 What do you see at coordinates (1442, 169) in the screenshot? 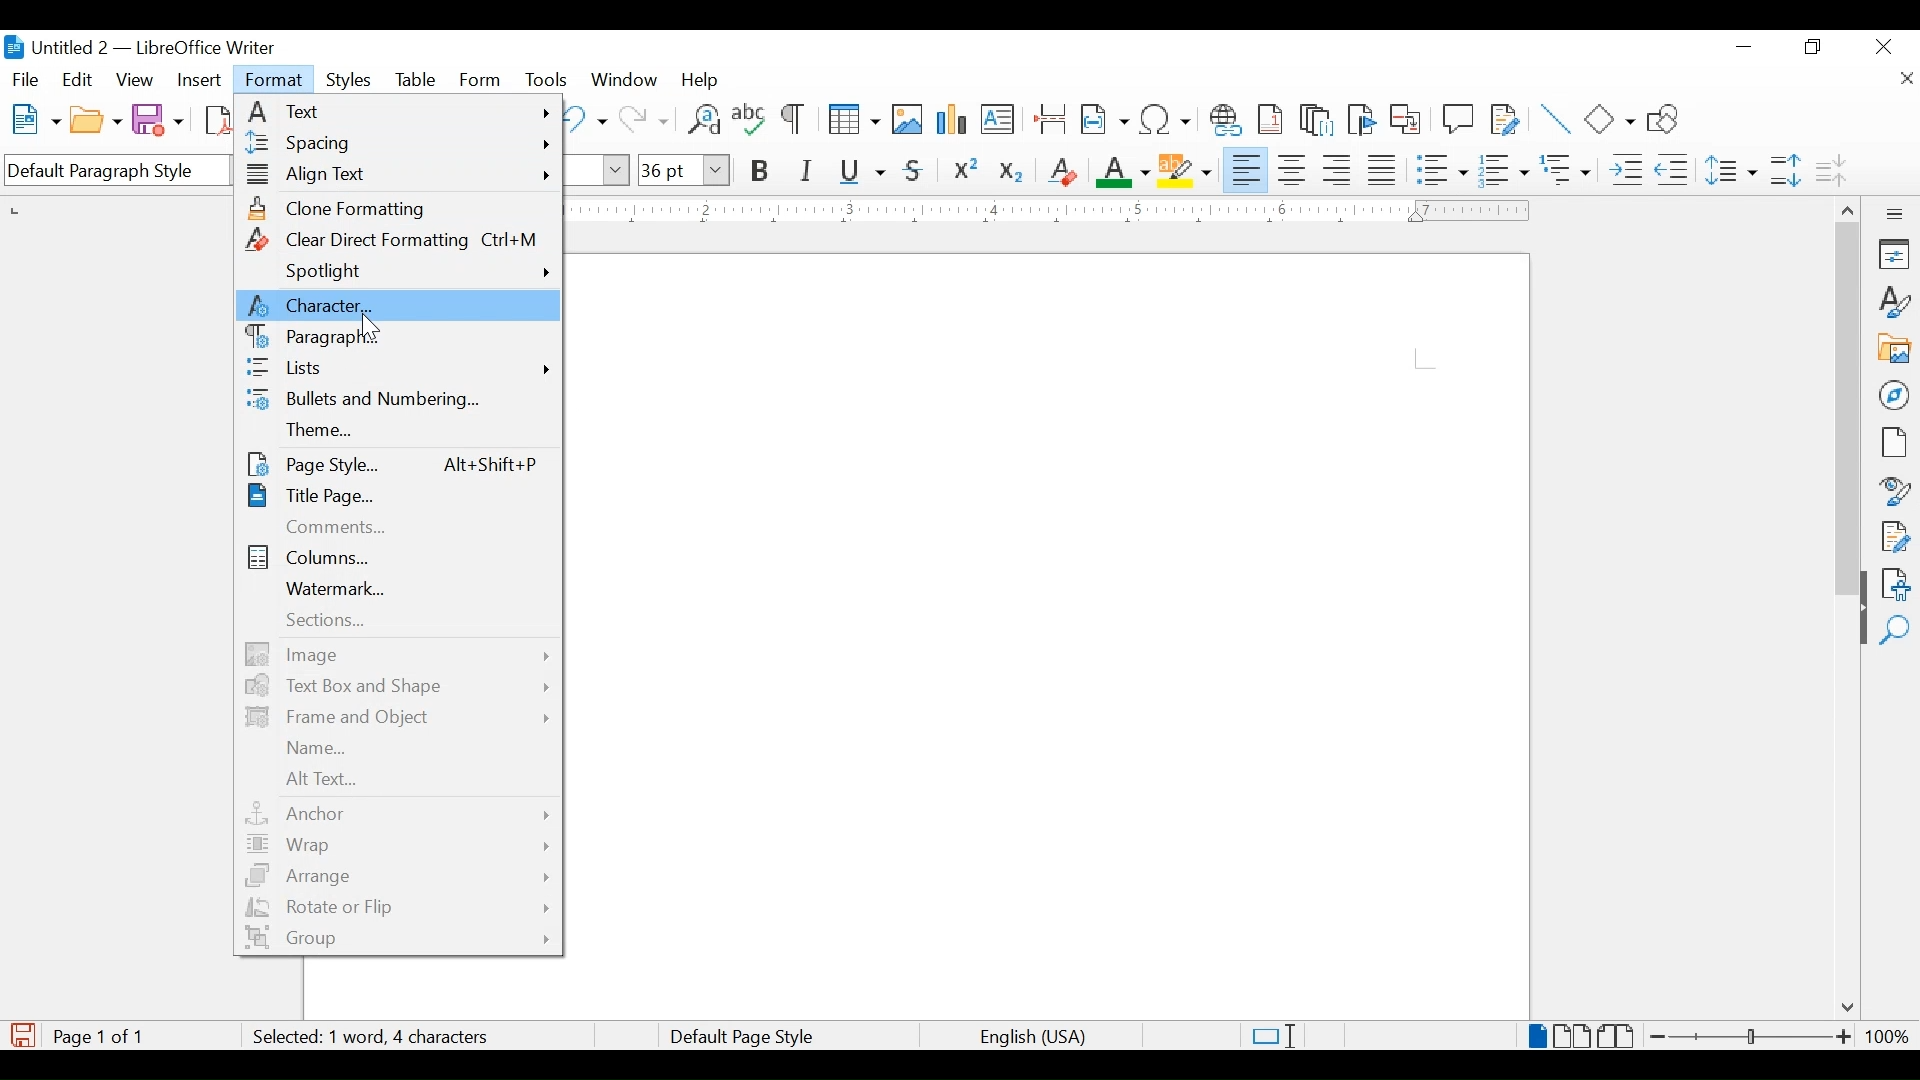
I see `toggle unordered list` at bounding box center [1442, 169].